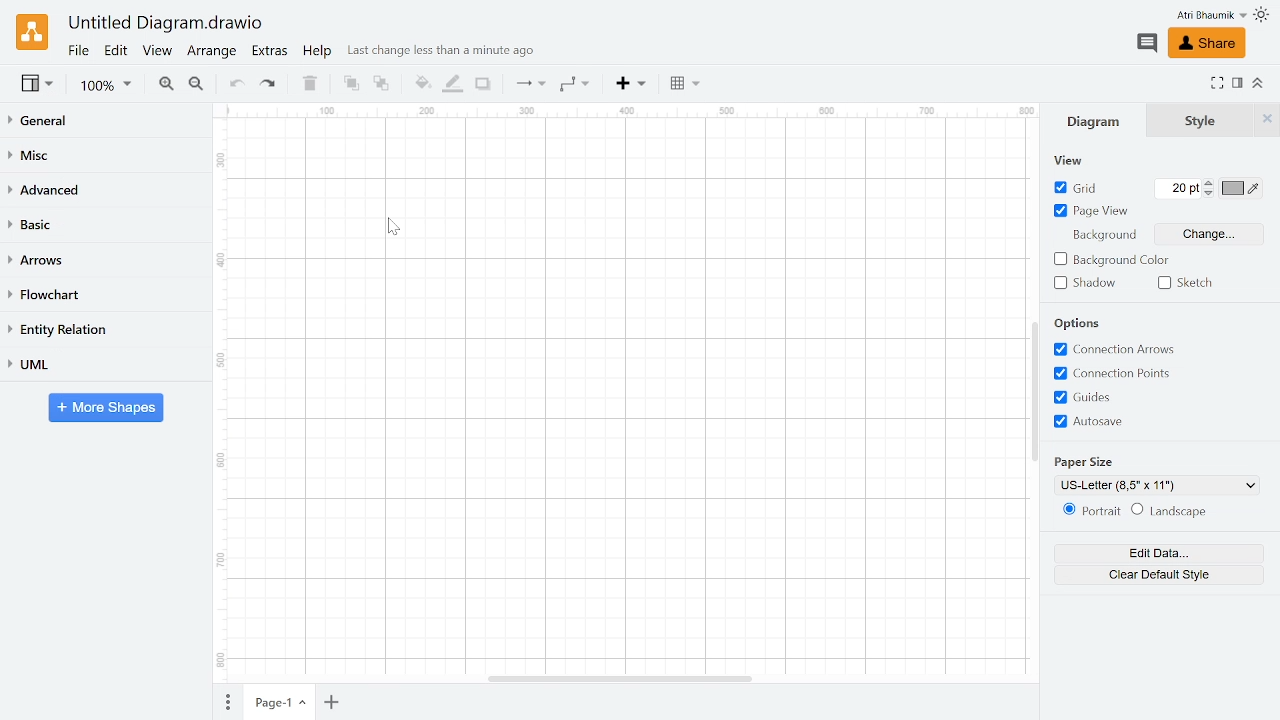 The width and height of the screenshot is (1280, 720). I want to click on View, so click(35, 82).